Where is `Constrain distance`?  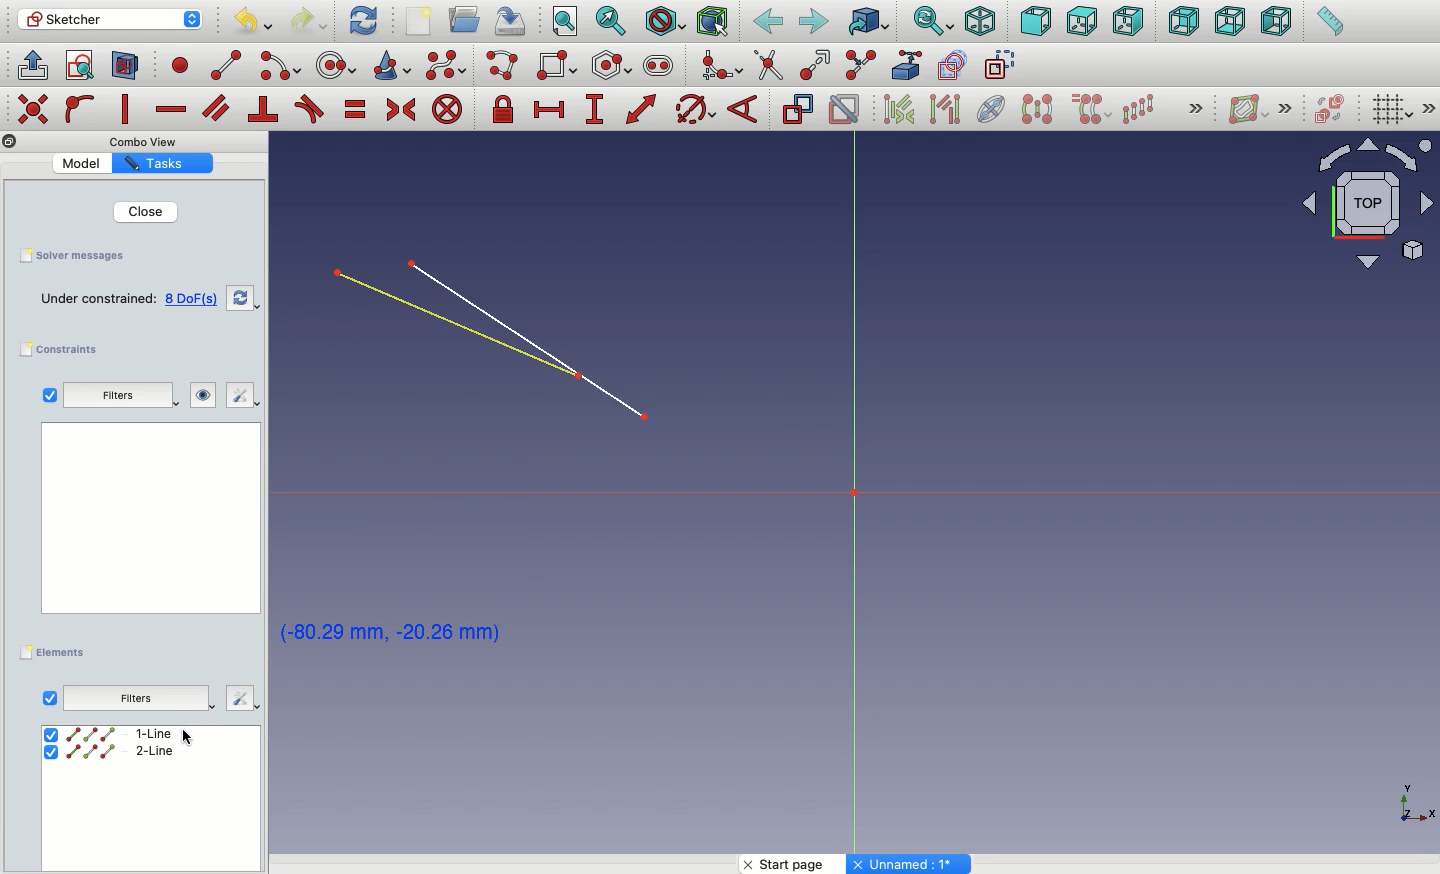 Constrain distance is located at coordinates (642, 109).